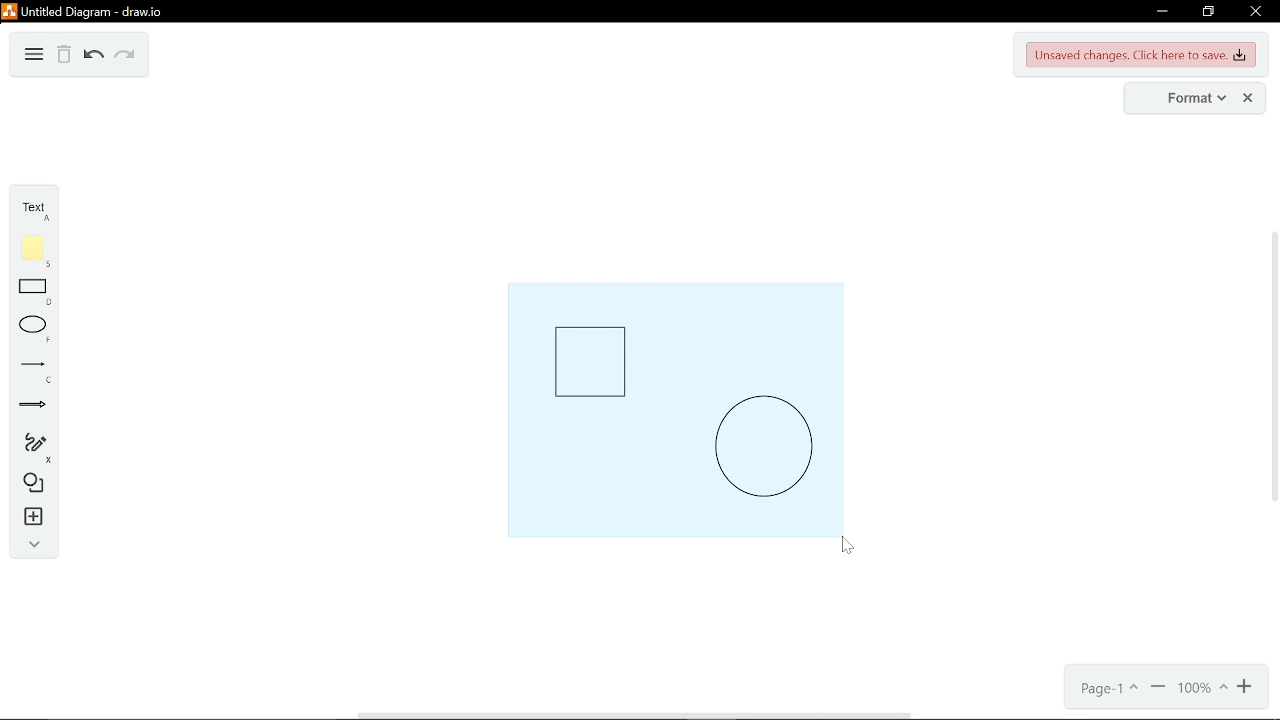 Image resolution: width=1280 pixels, height=720 pixels. What do you see at coordinates (1272, 364) in the screenshot?
I see `vertical scrollbar` at bounding box center [1272, 364].